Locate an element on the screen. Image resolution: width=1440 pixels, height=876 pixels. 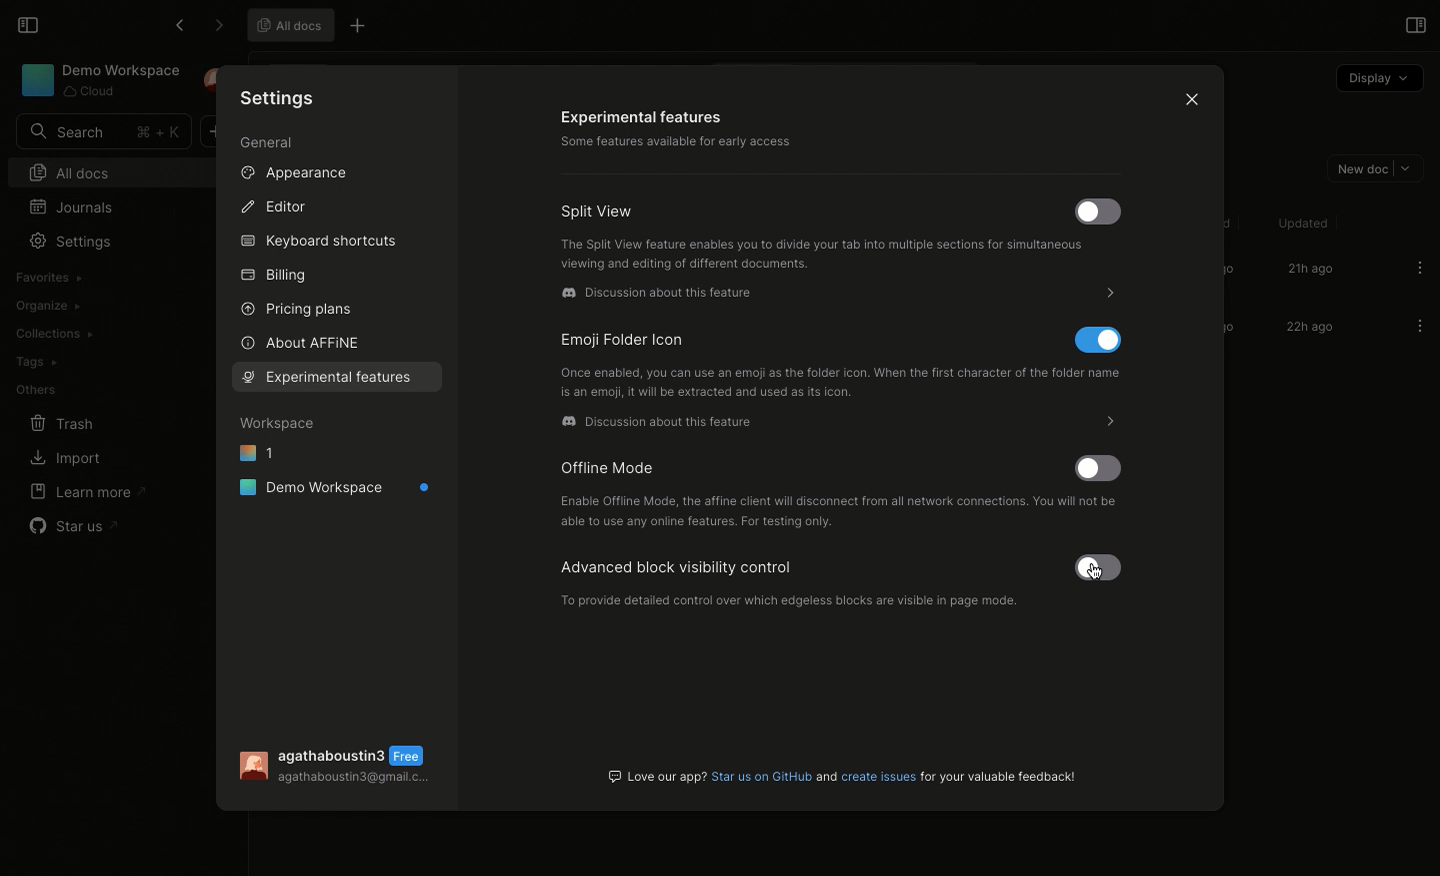
Collections is located at coordinates (53, 334).